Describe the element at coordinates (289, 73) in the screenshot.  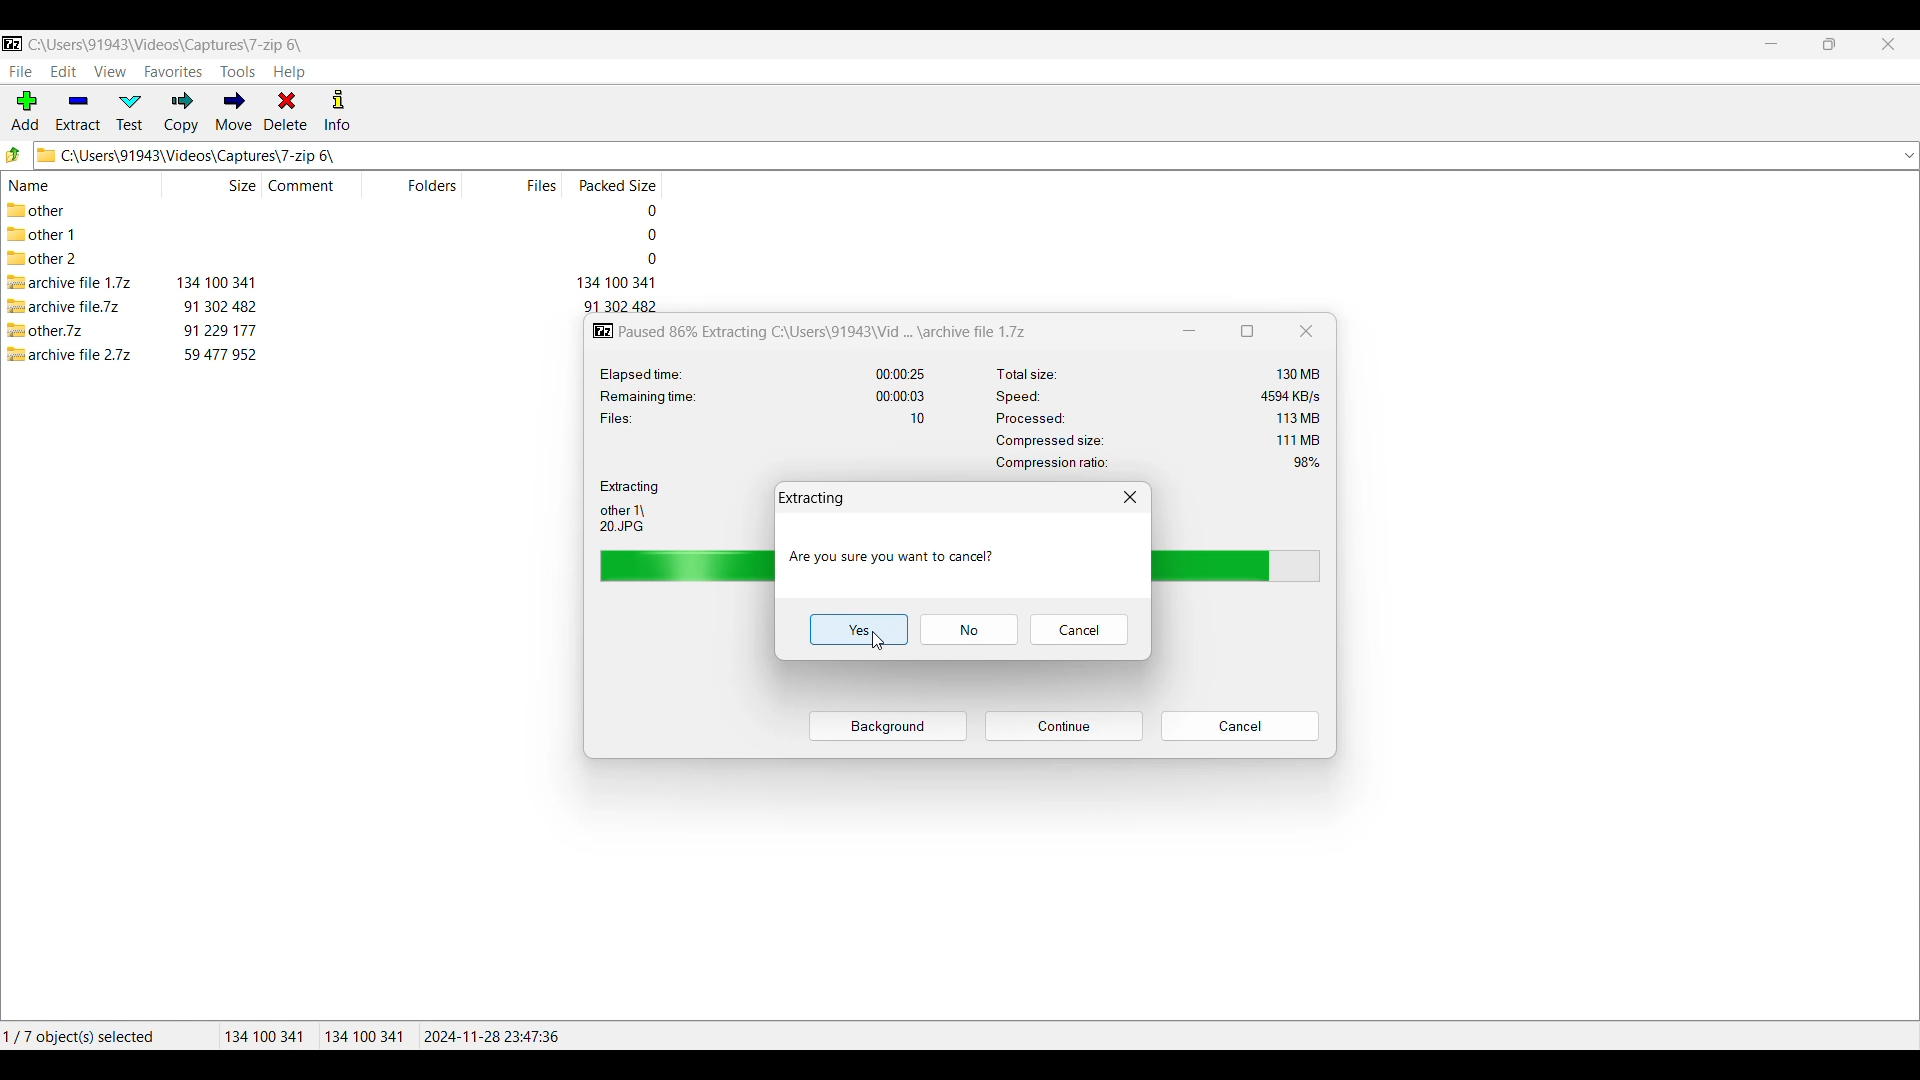
I see `Help menu` at that location.